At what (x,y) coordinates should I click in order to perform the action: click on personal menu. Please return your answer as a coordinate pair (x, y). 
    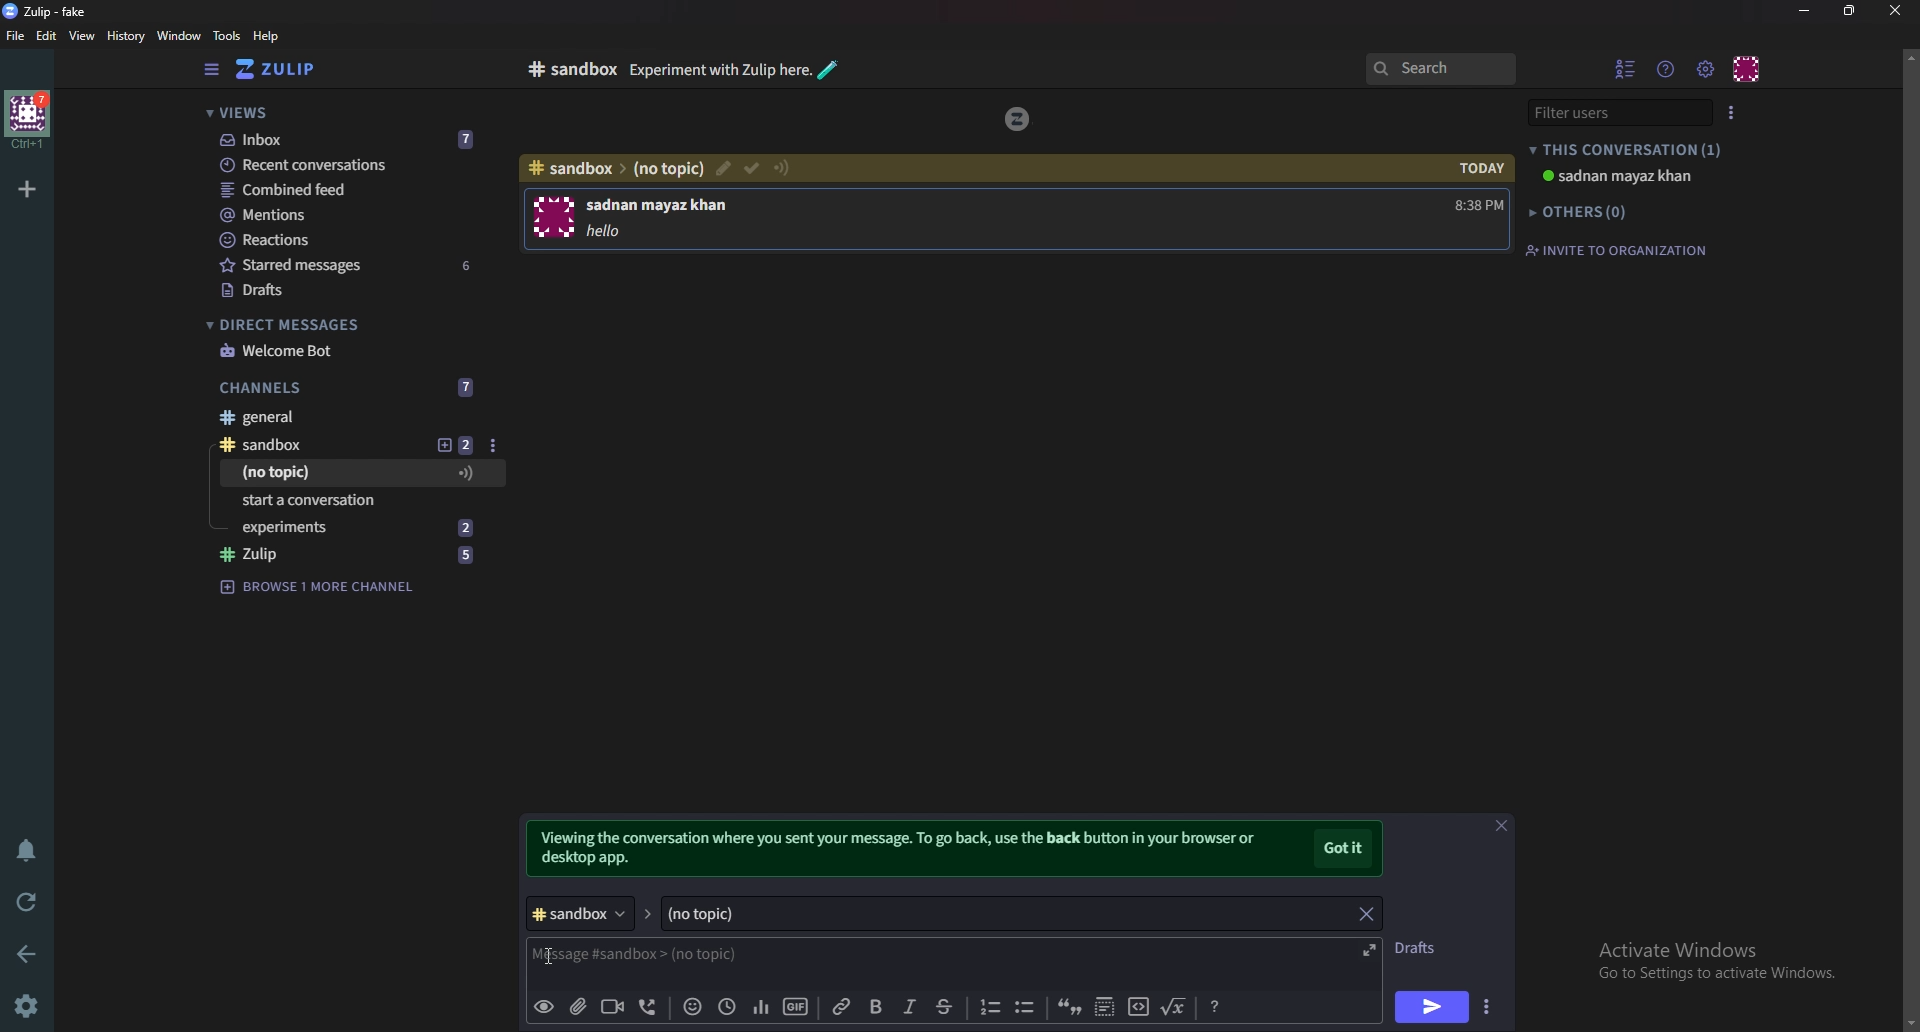
    Looking at the image, I should click on (1748, 67).